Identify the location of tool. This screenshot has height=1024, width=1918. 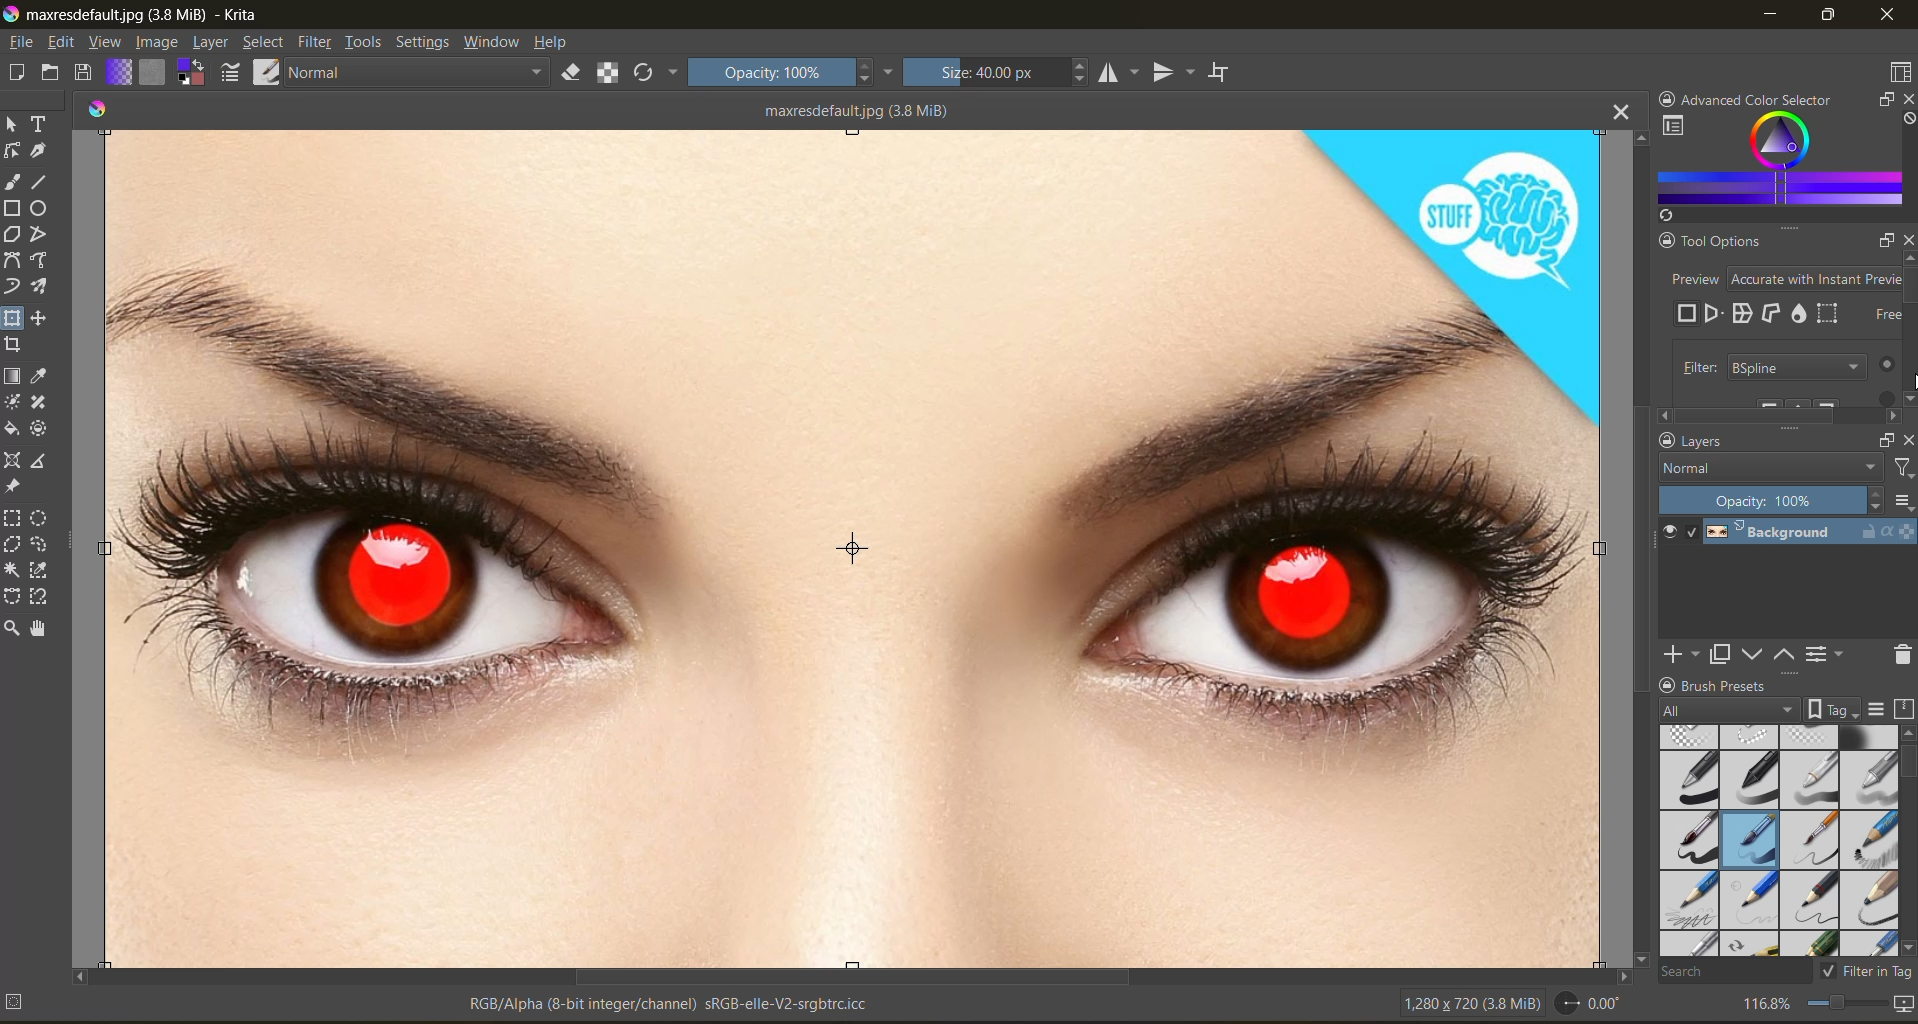
(44, 543).